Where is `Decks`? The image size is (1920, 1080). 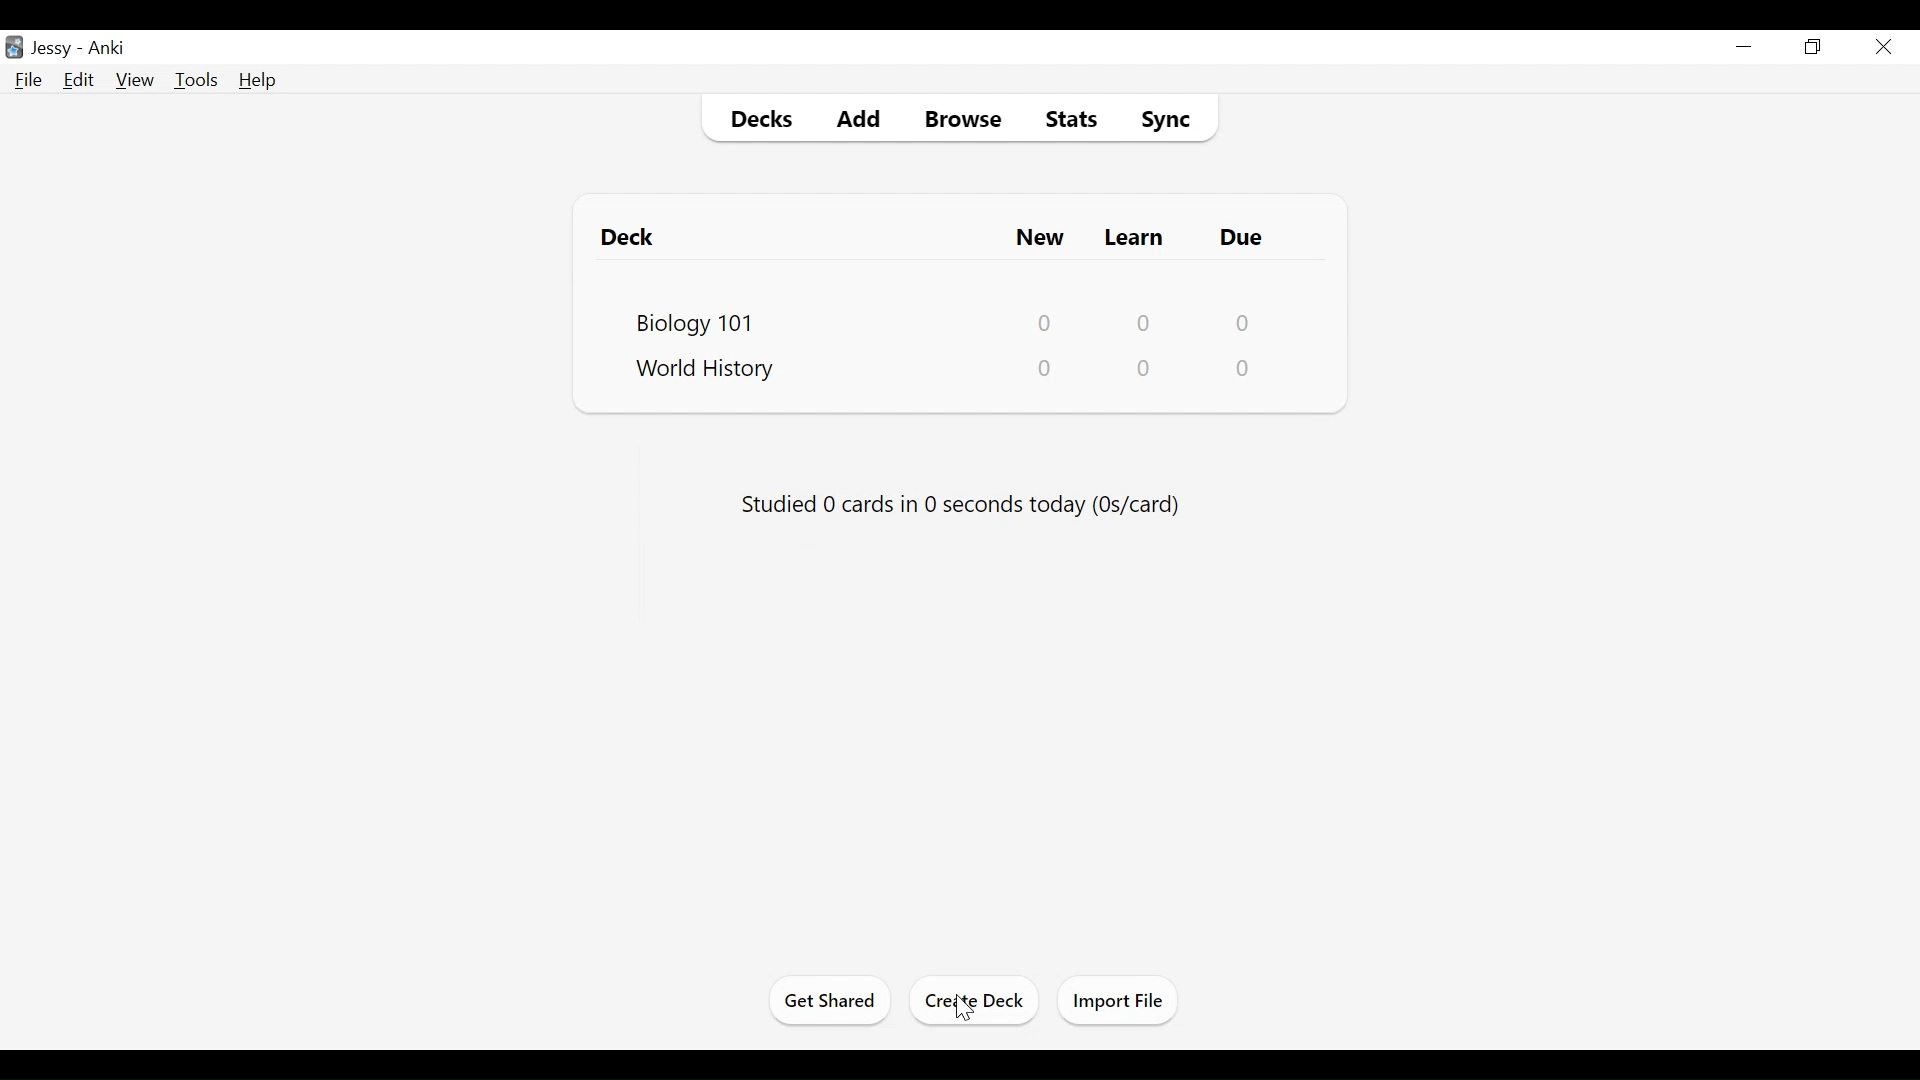
Decks is located at coordinates (755, 117).